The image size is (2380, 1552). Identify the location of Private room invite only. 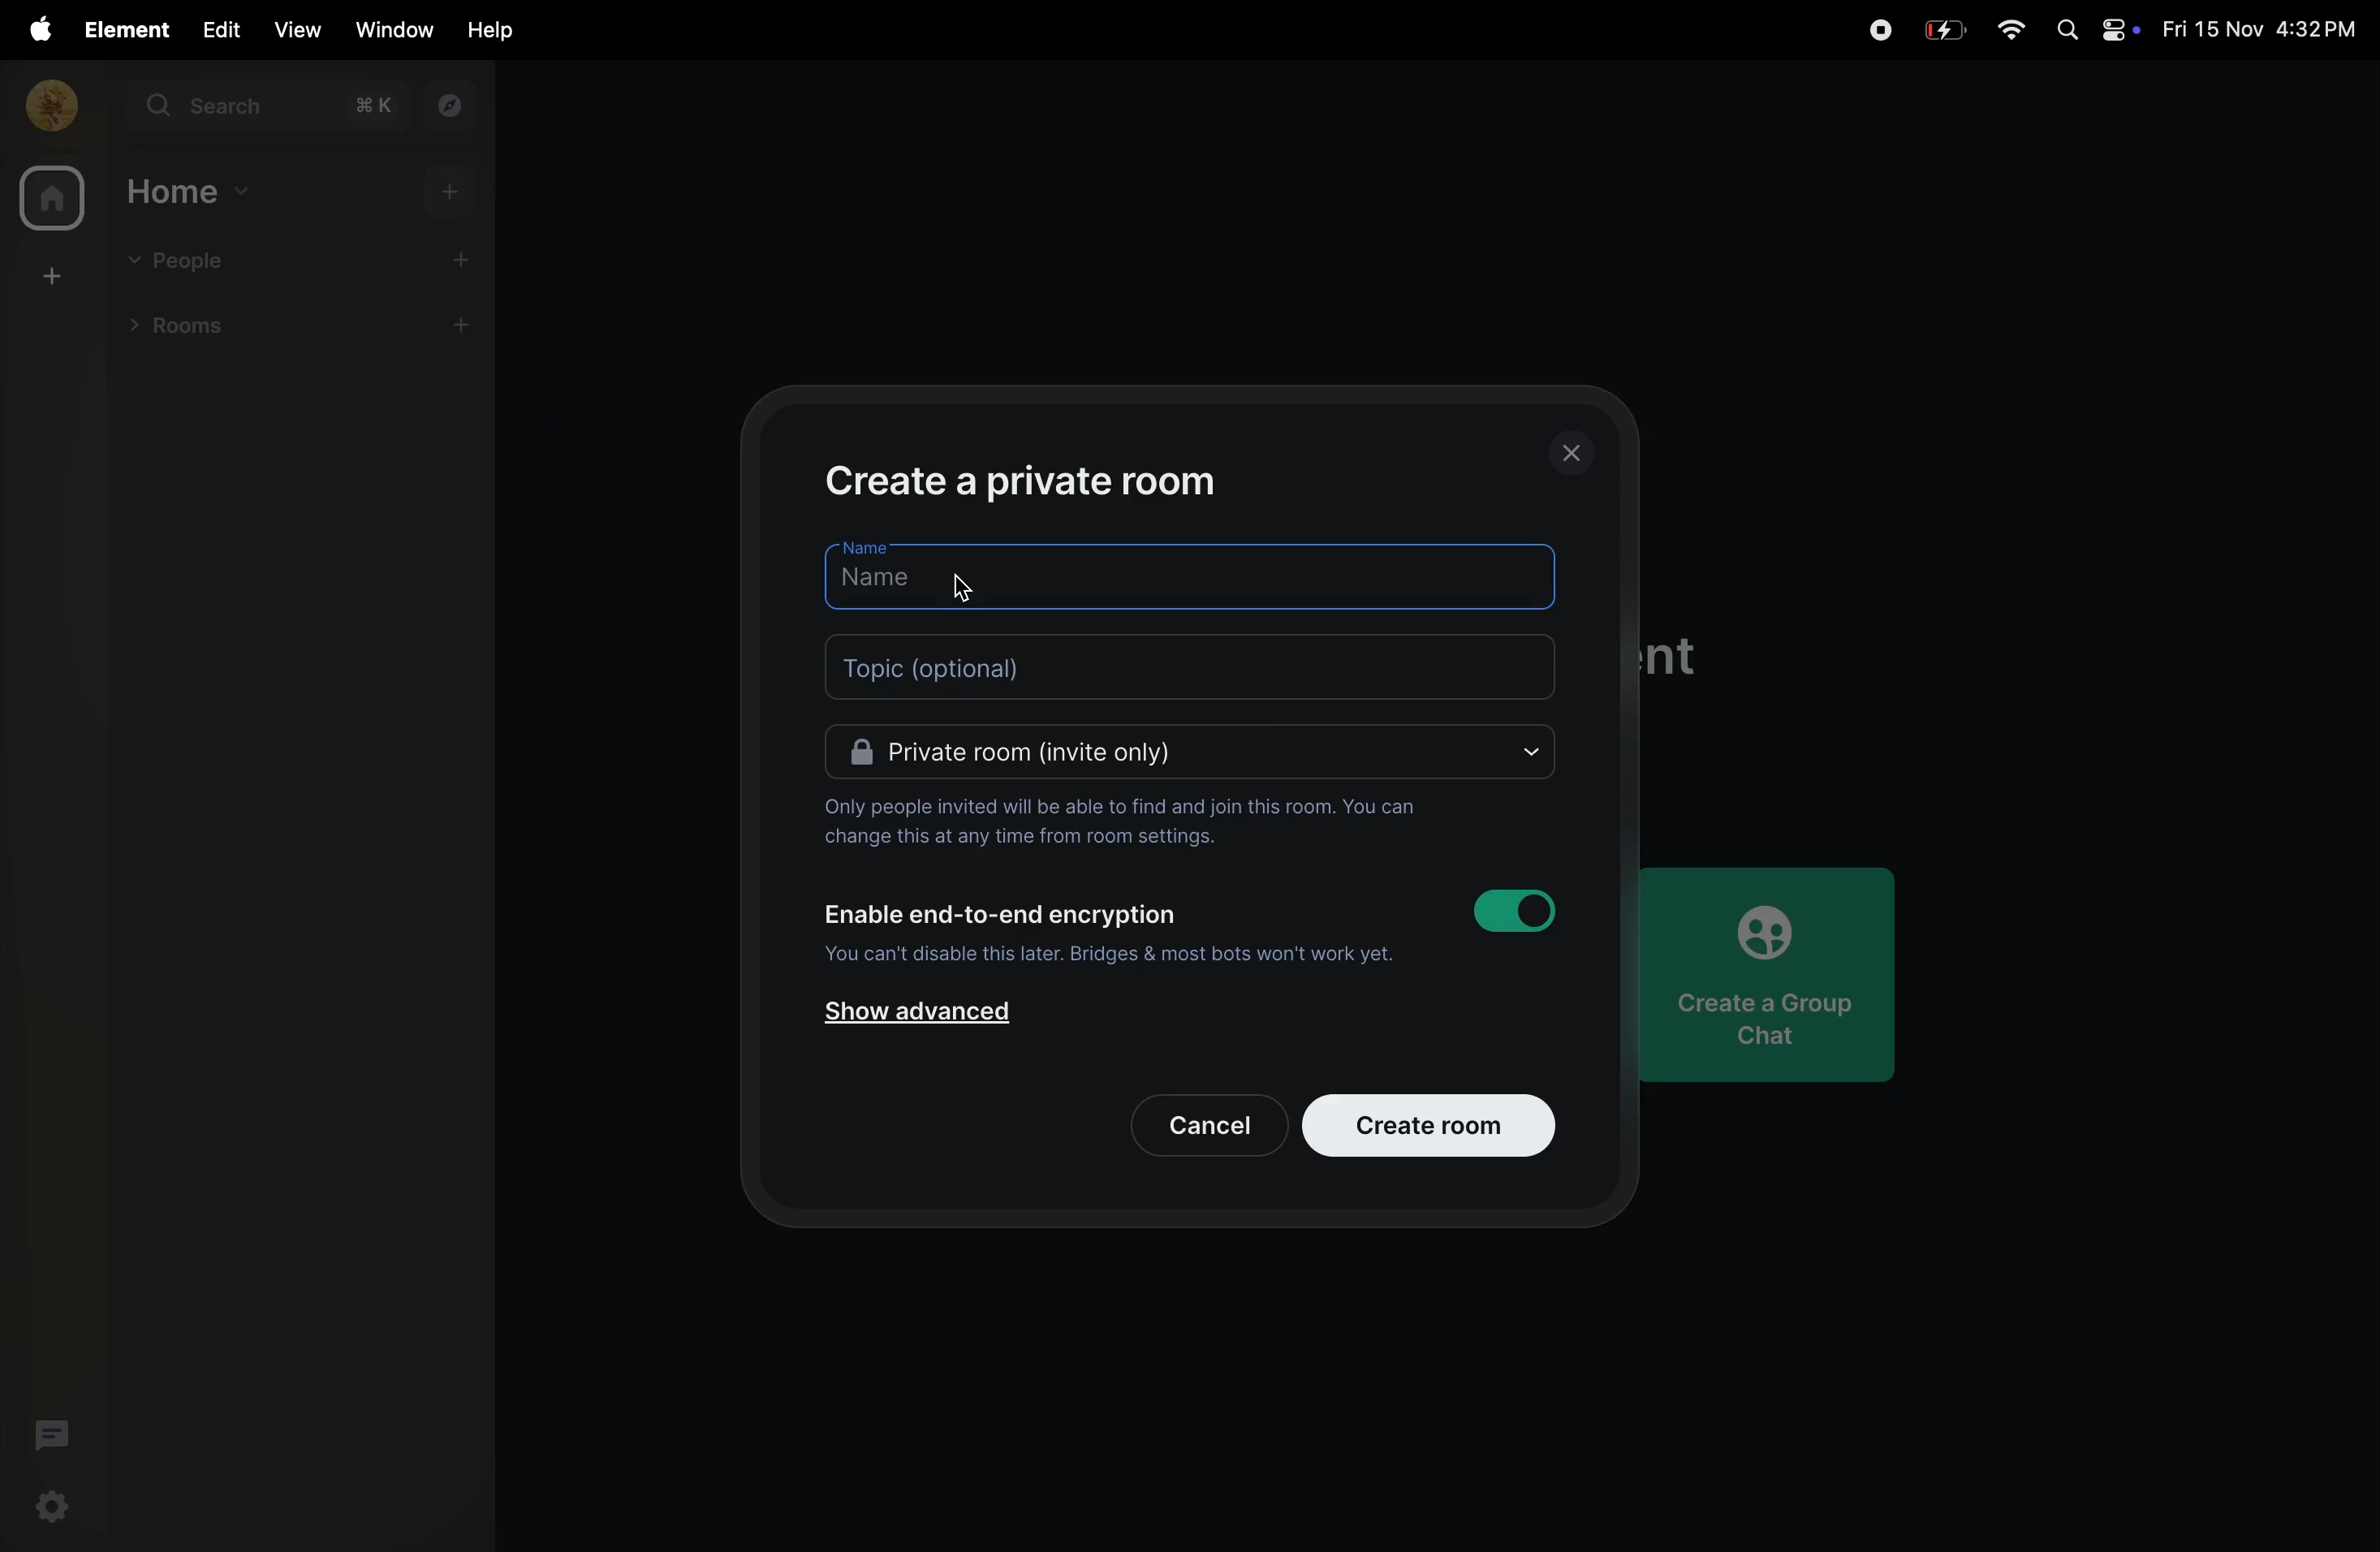
(1192, 754).